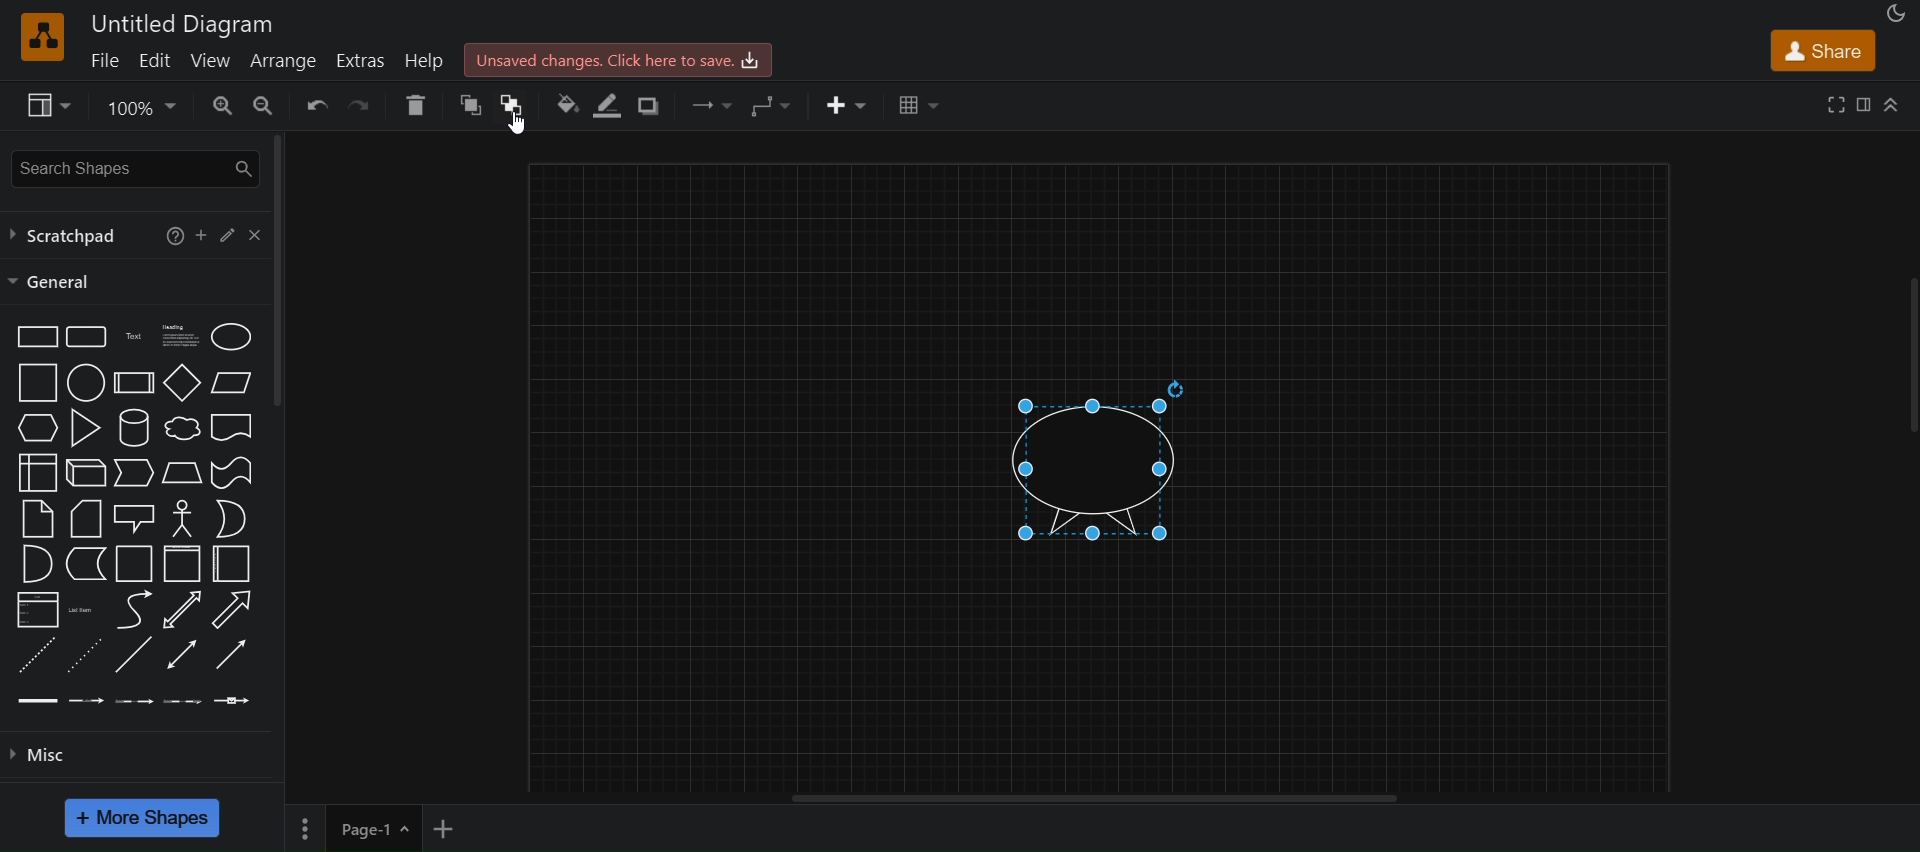  Describe the element at coordinates (259, 233) in the screenshot. I see `close` at that location.